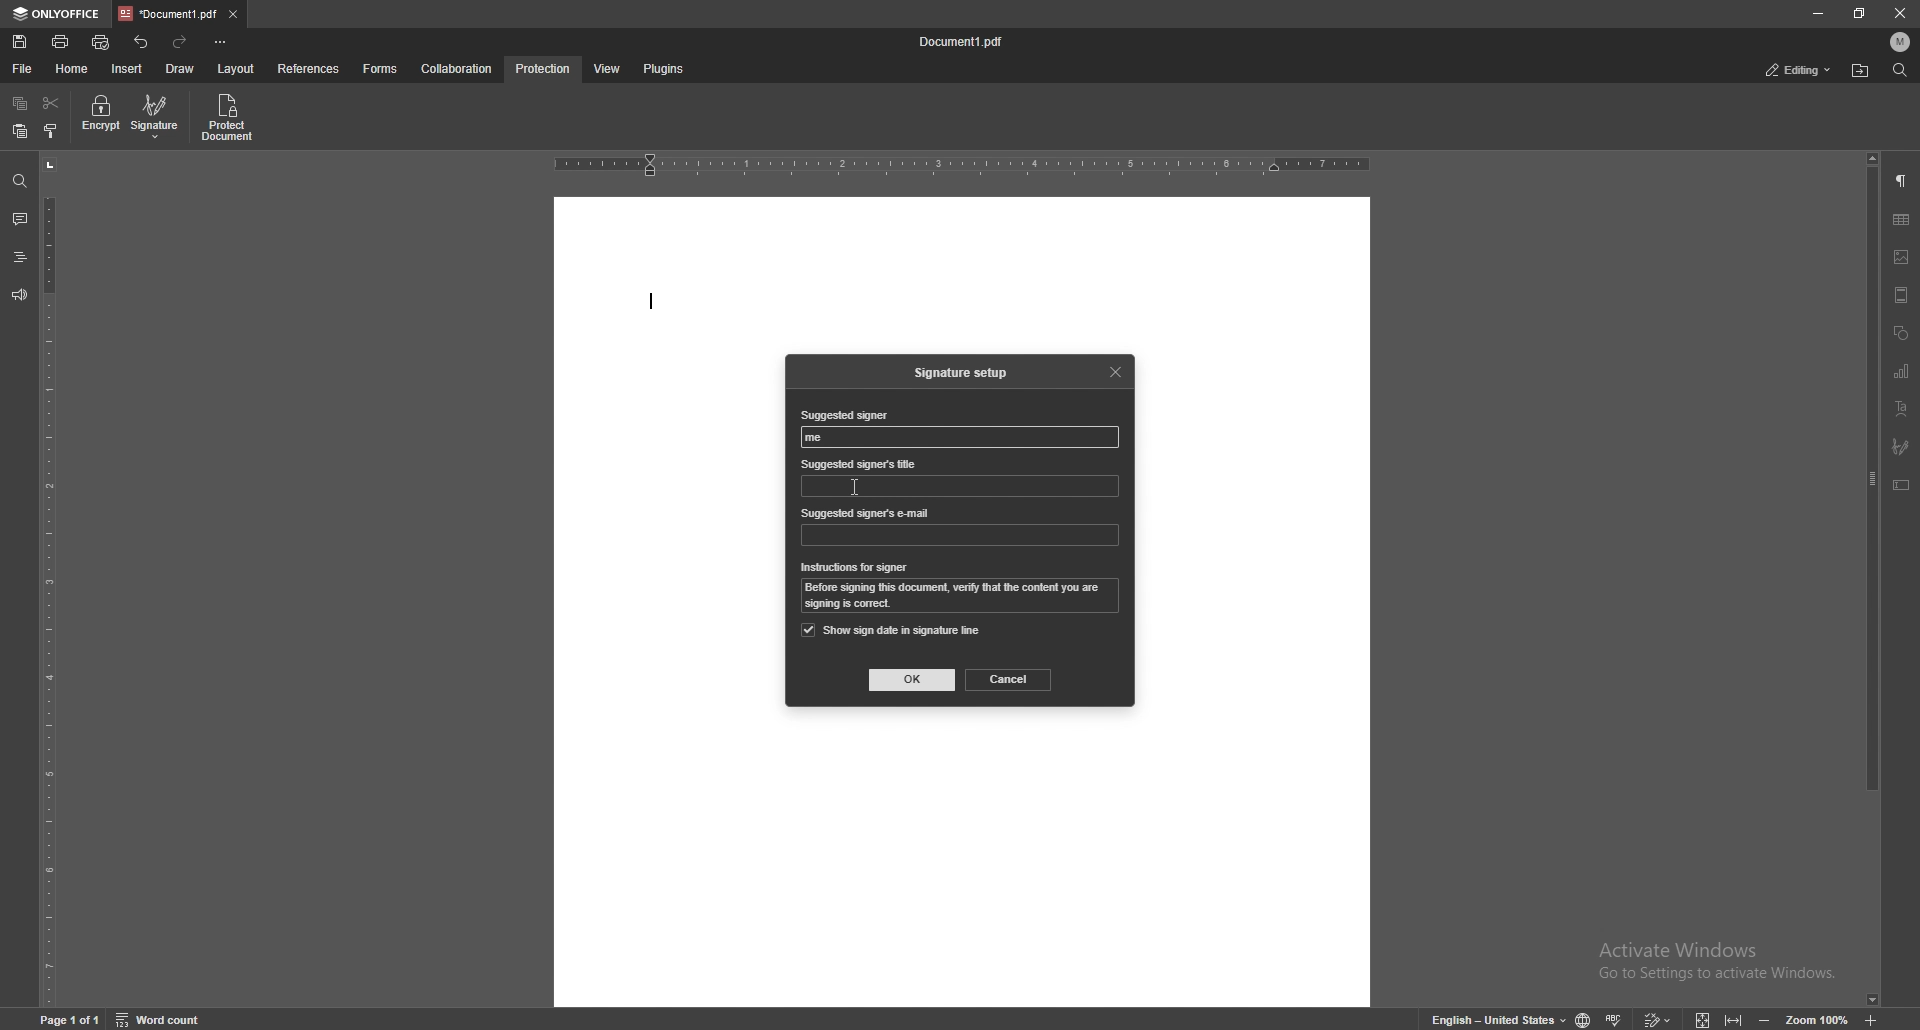 Image resolution: width=1920 pixels, height=1030 pixels. What do you see at coordinates (220, 41) in the screenshot?
I see `customize toolbar` at bounding box center [220, 41].